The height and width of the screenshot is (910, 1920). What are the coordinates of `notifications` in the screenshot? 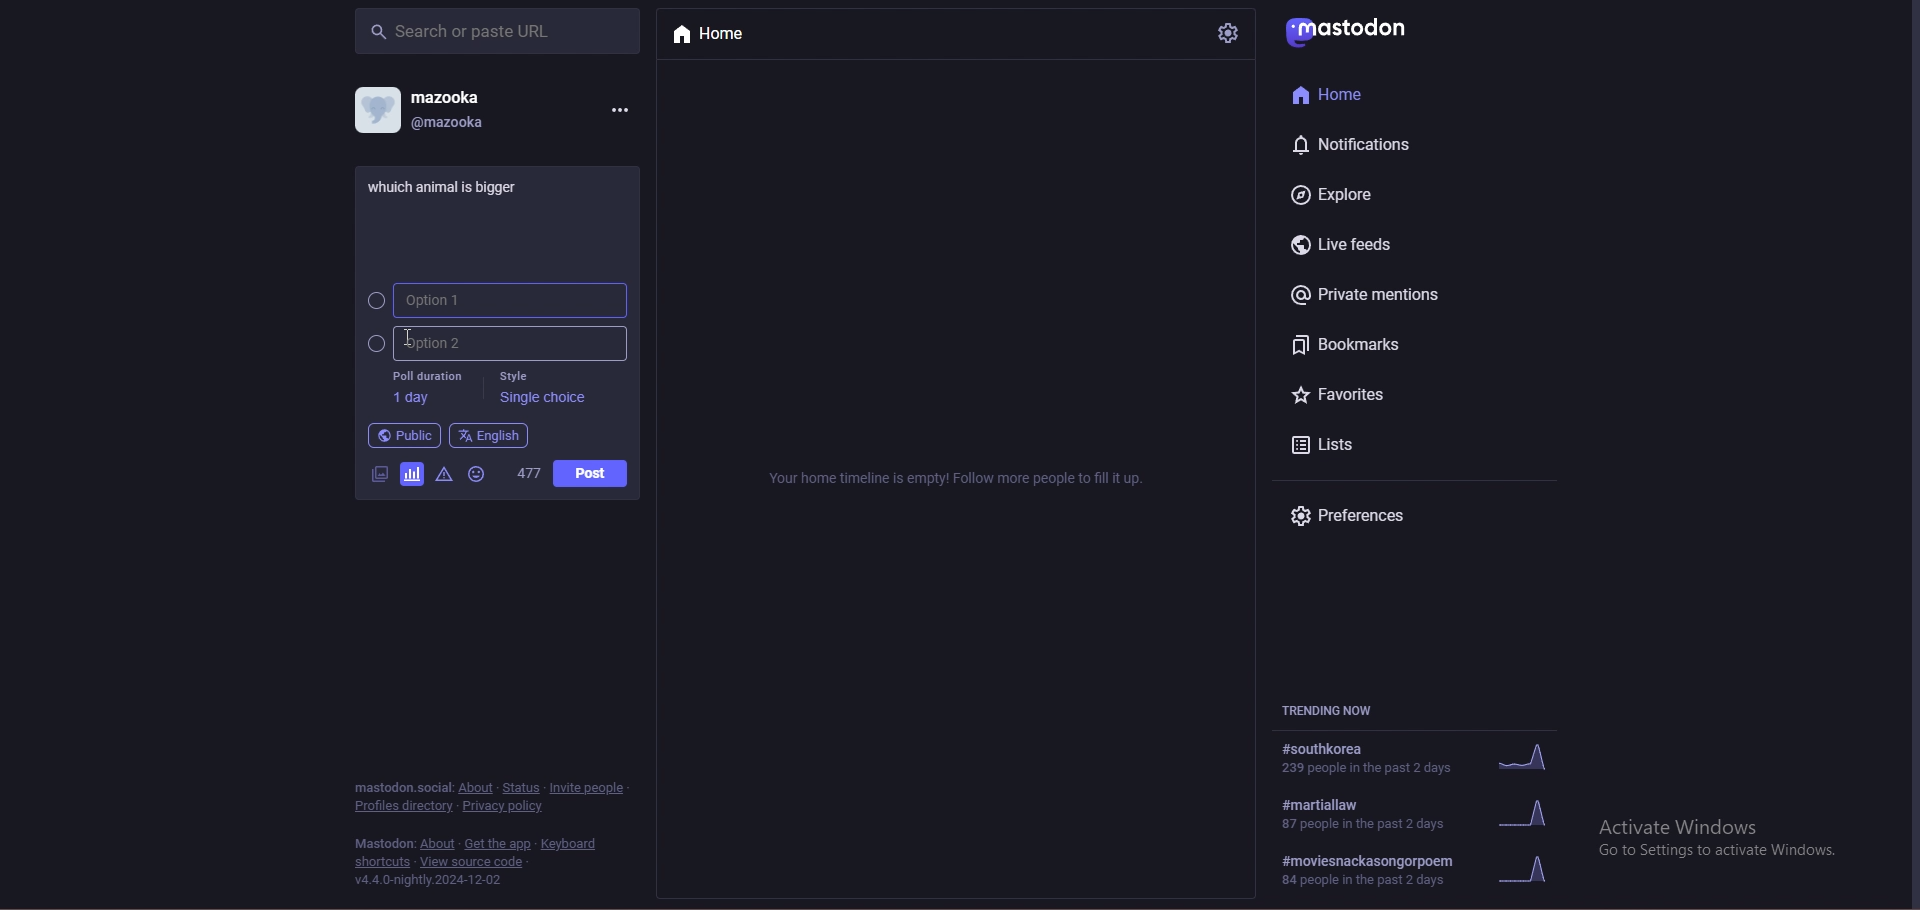 It's located at (1361, 144).